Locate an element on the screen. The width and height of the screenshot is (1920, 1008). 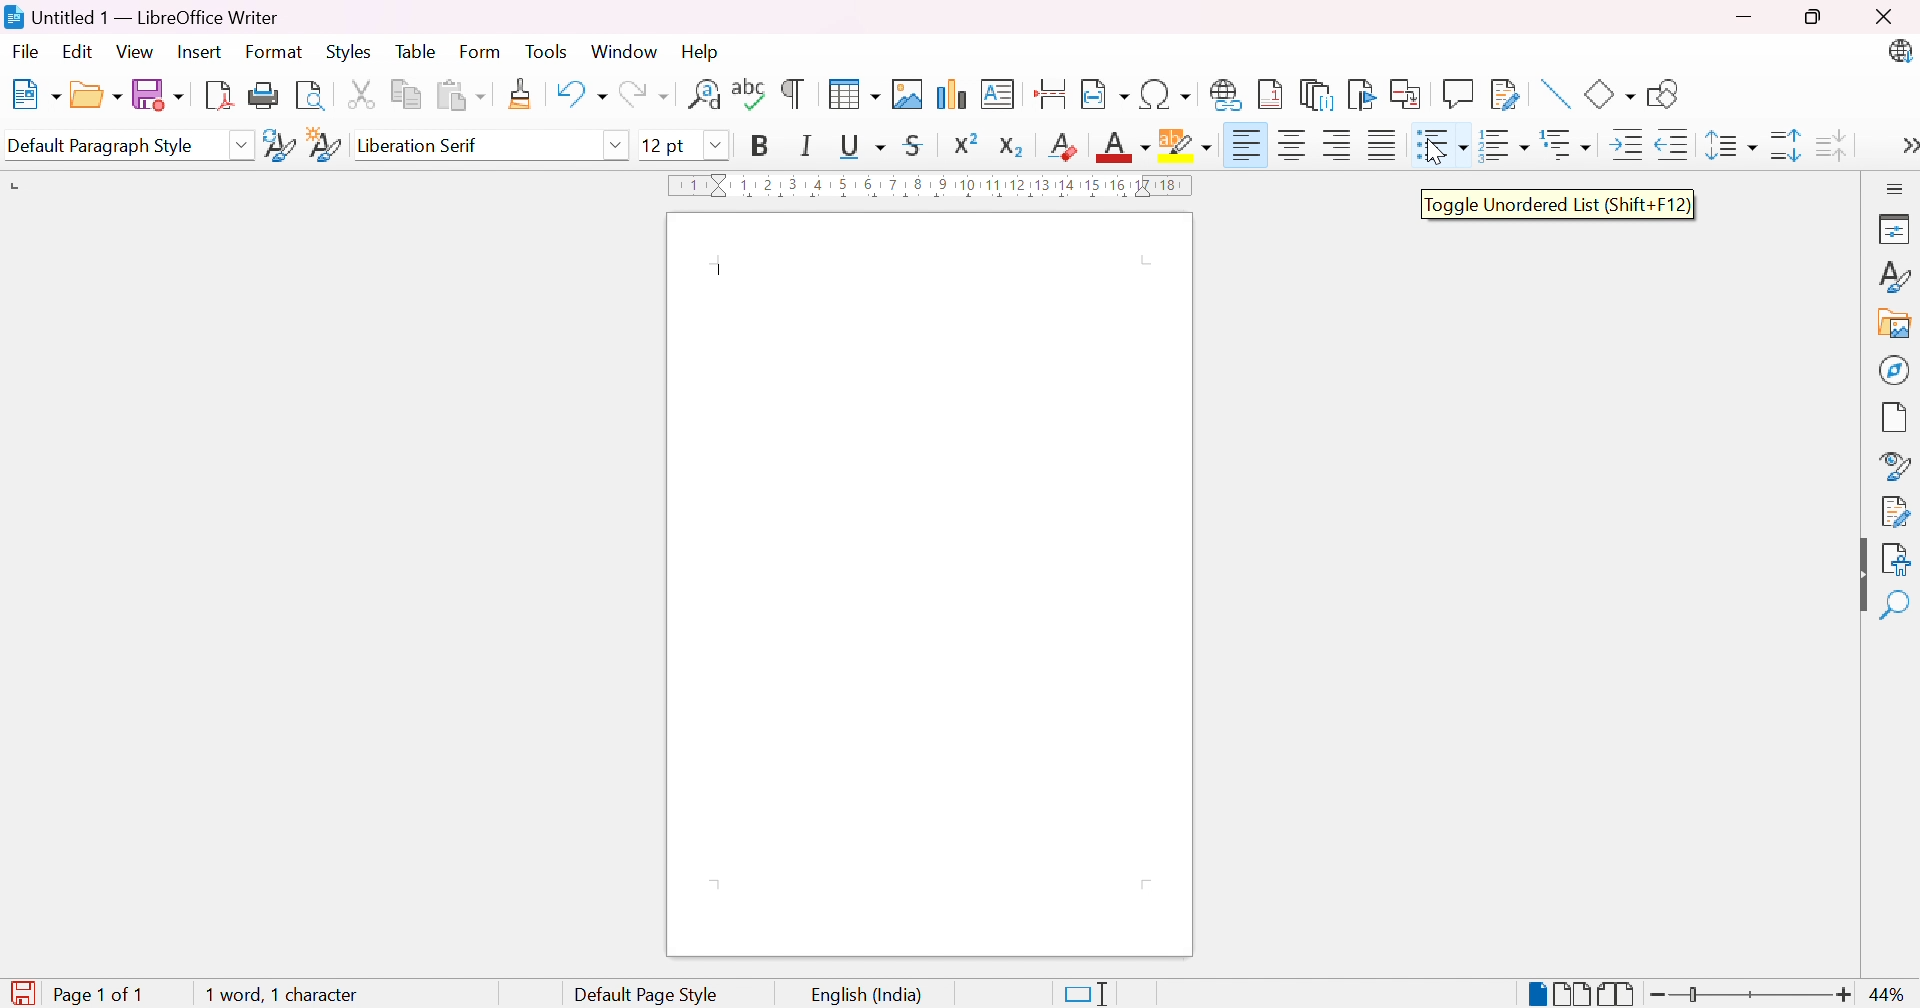
Inset page break is located at coordinates (1054, 92).